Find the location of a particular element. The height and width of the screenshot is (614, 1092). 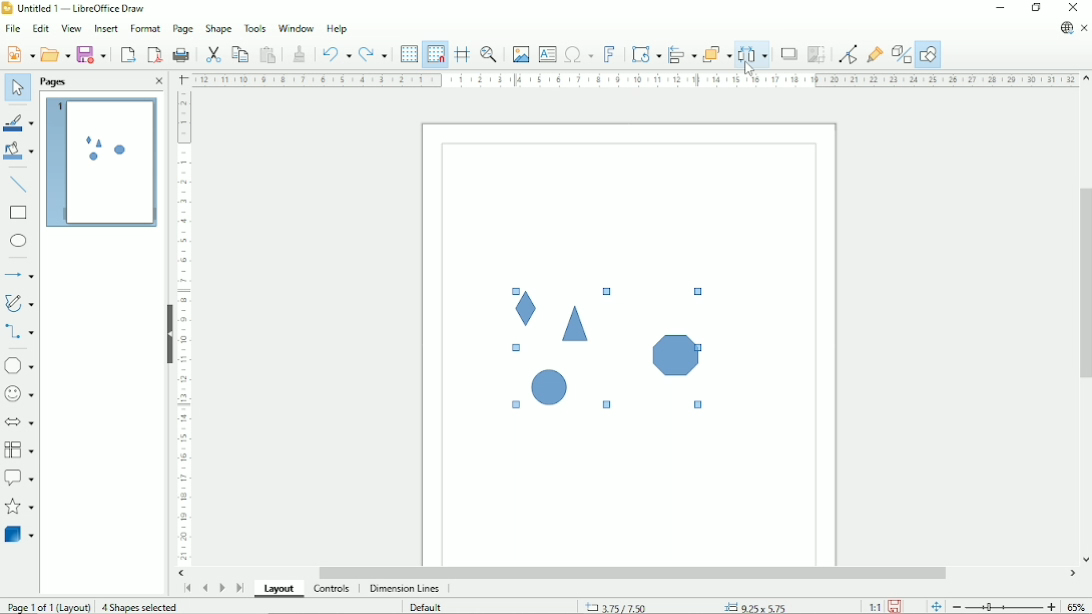

Show gluepoint functions is located at coordinates (874, 52).